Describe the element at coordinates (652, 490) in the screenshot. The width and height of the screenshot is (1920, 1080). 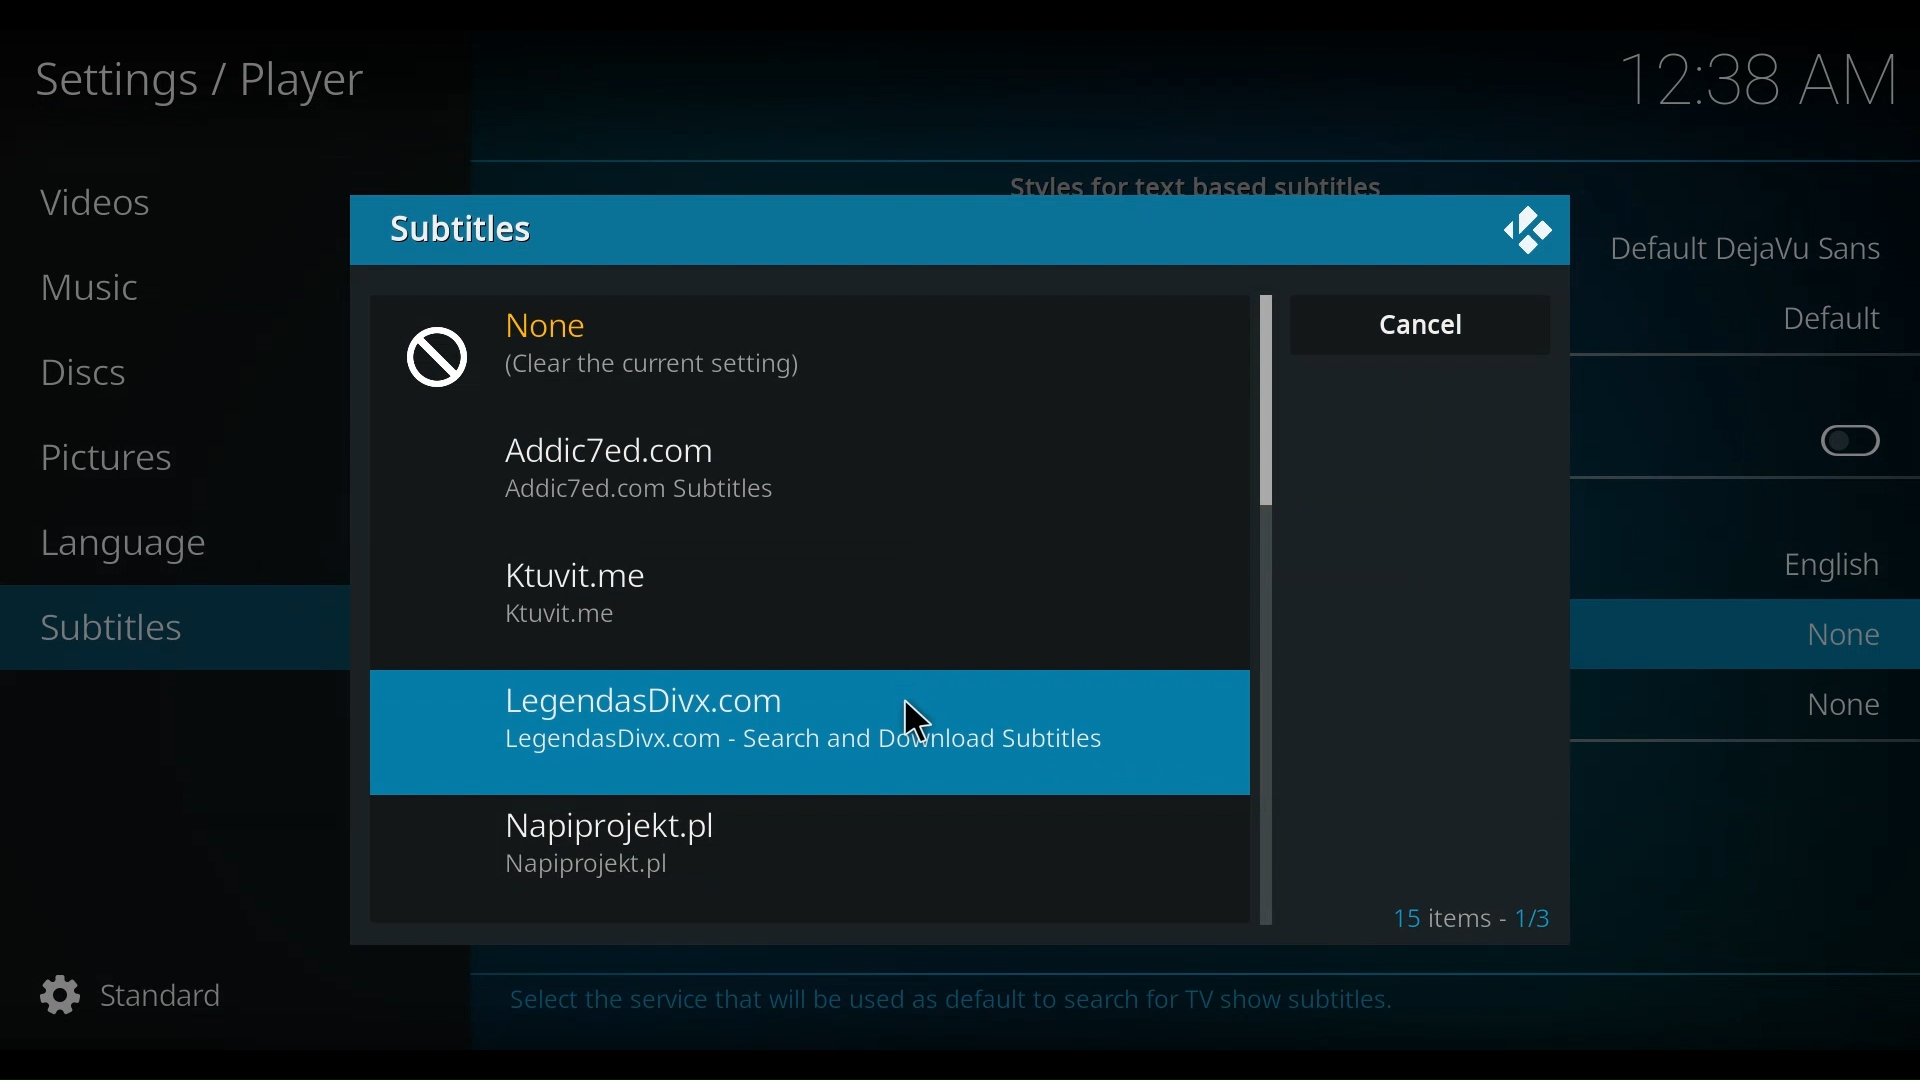
I see `Addict7ed.com subtitlees` at that location.